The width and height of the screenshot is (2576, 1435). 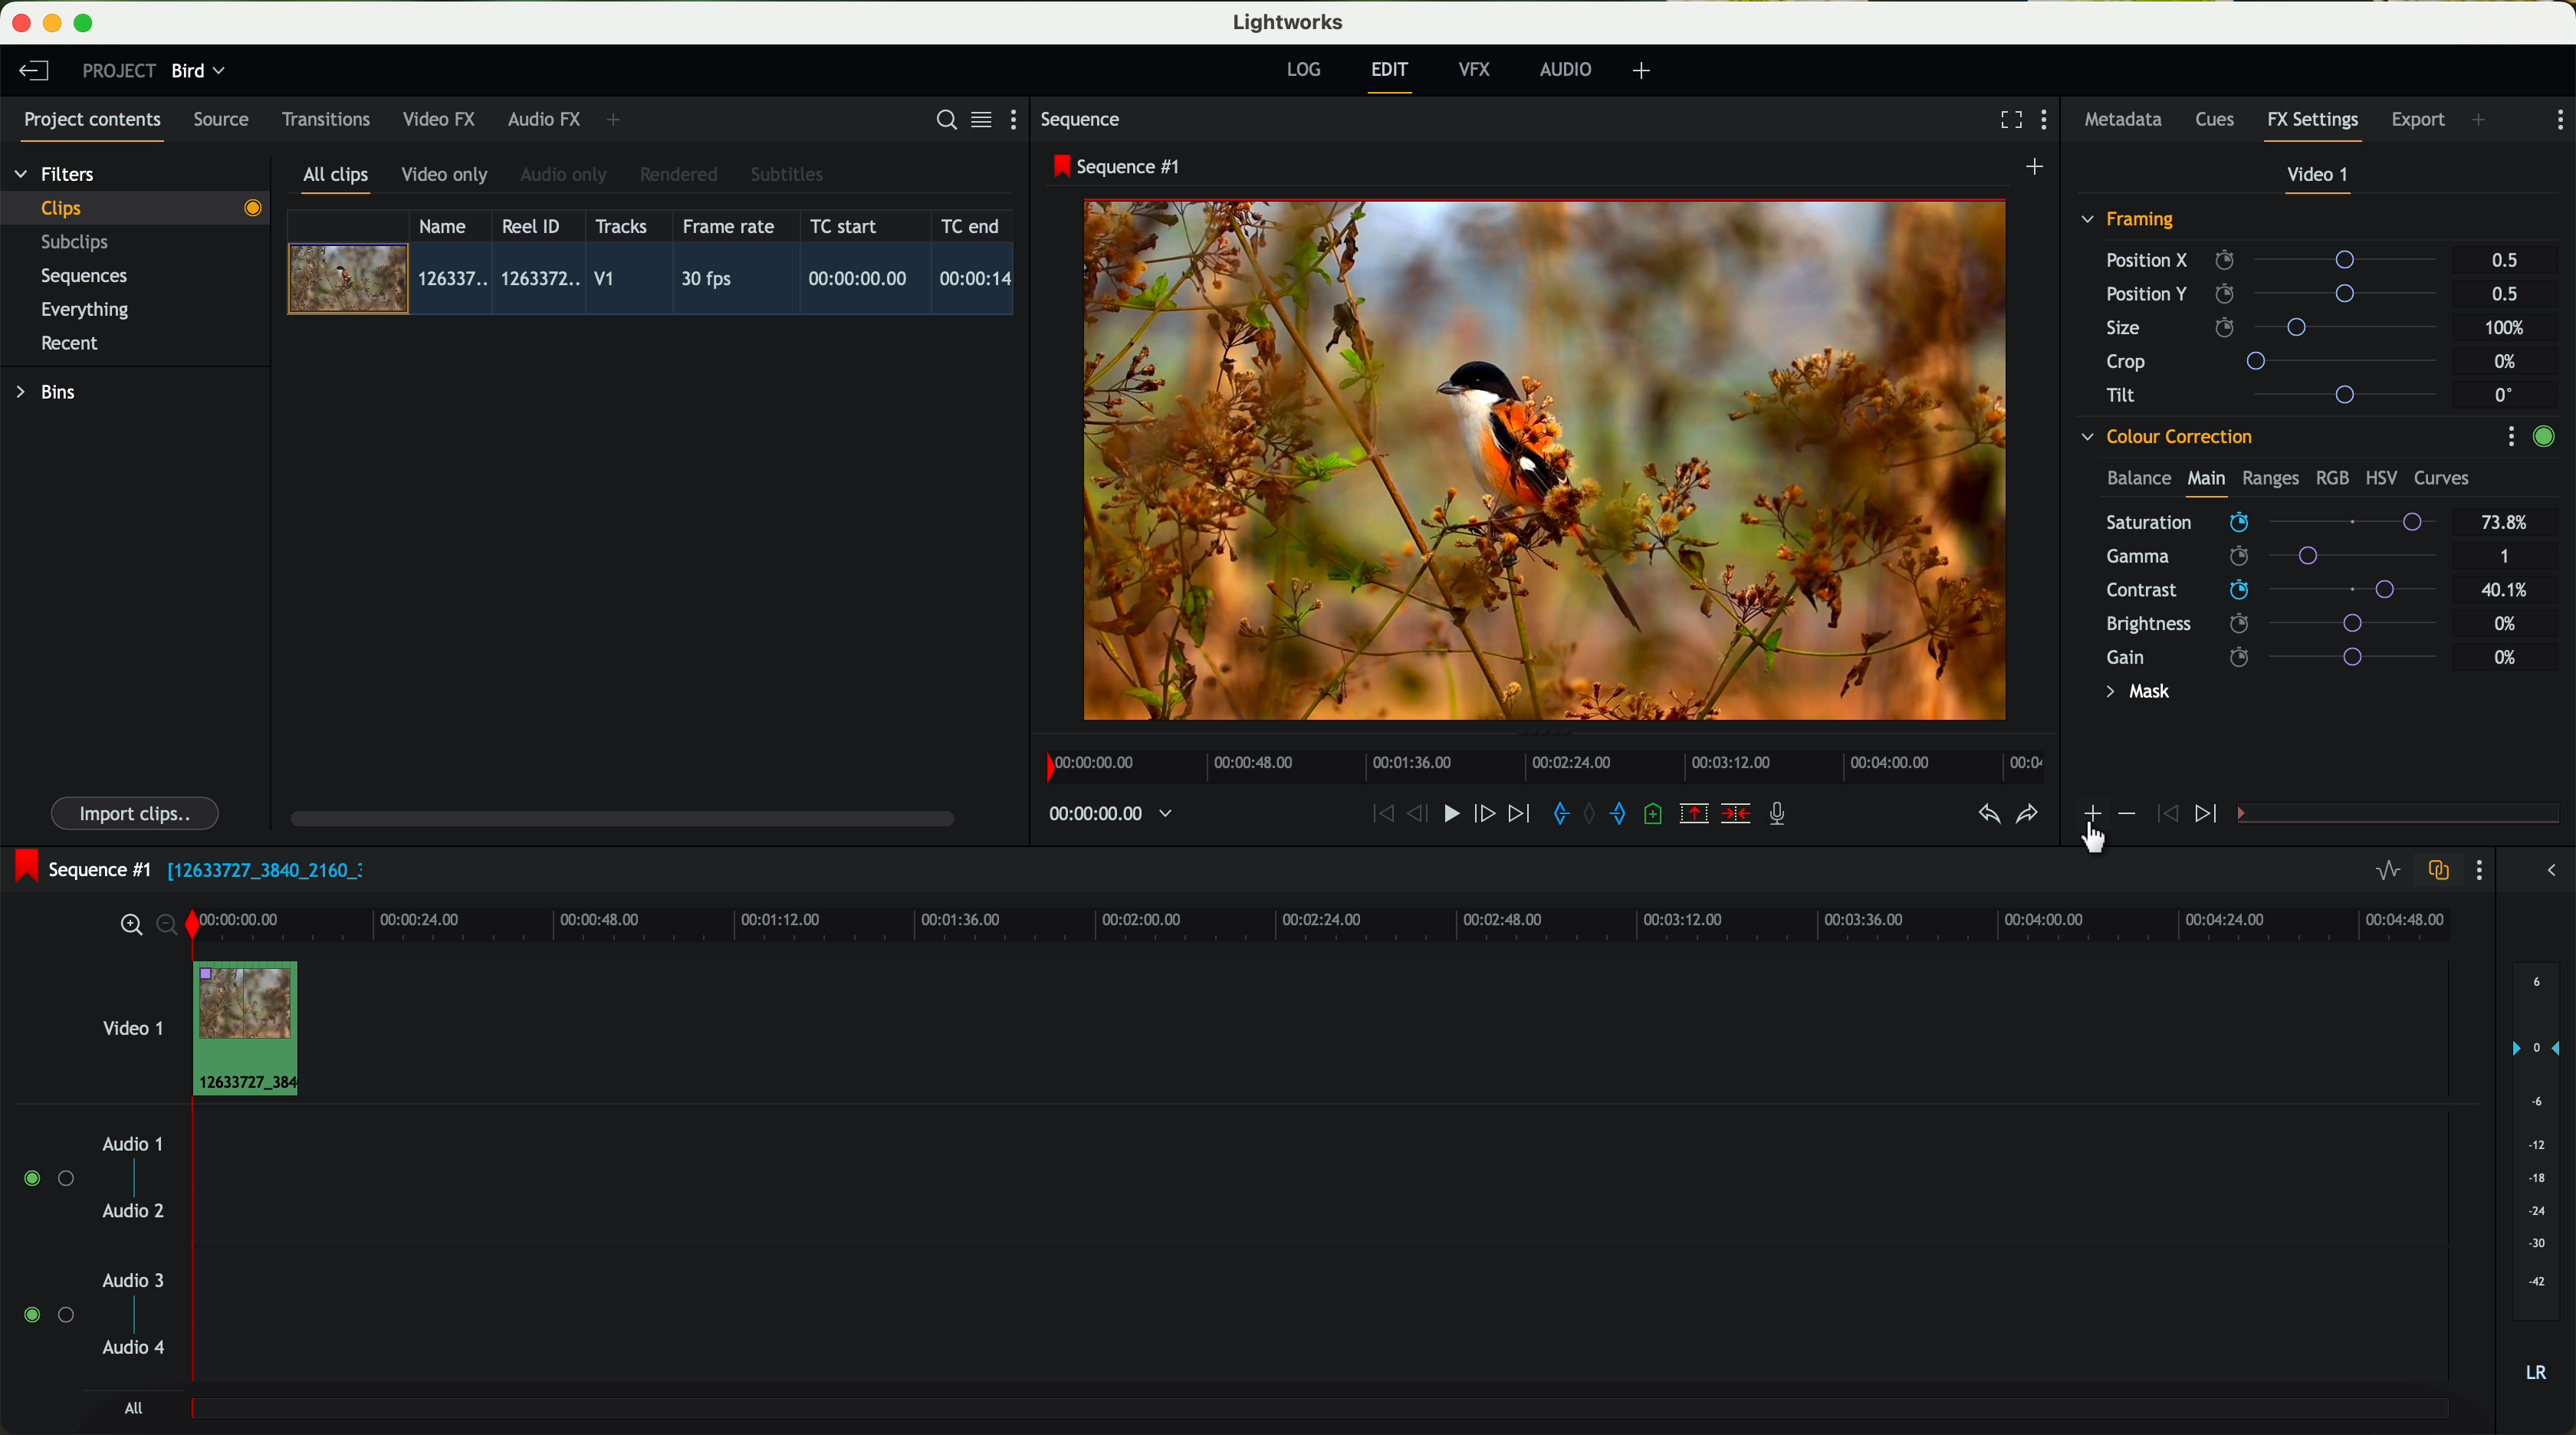 I want to click on enable audio, so click(x=47, y=1314).